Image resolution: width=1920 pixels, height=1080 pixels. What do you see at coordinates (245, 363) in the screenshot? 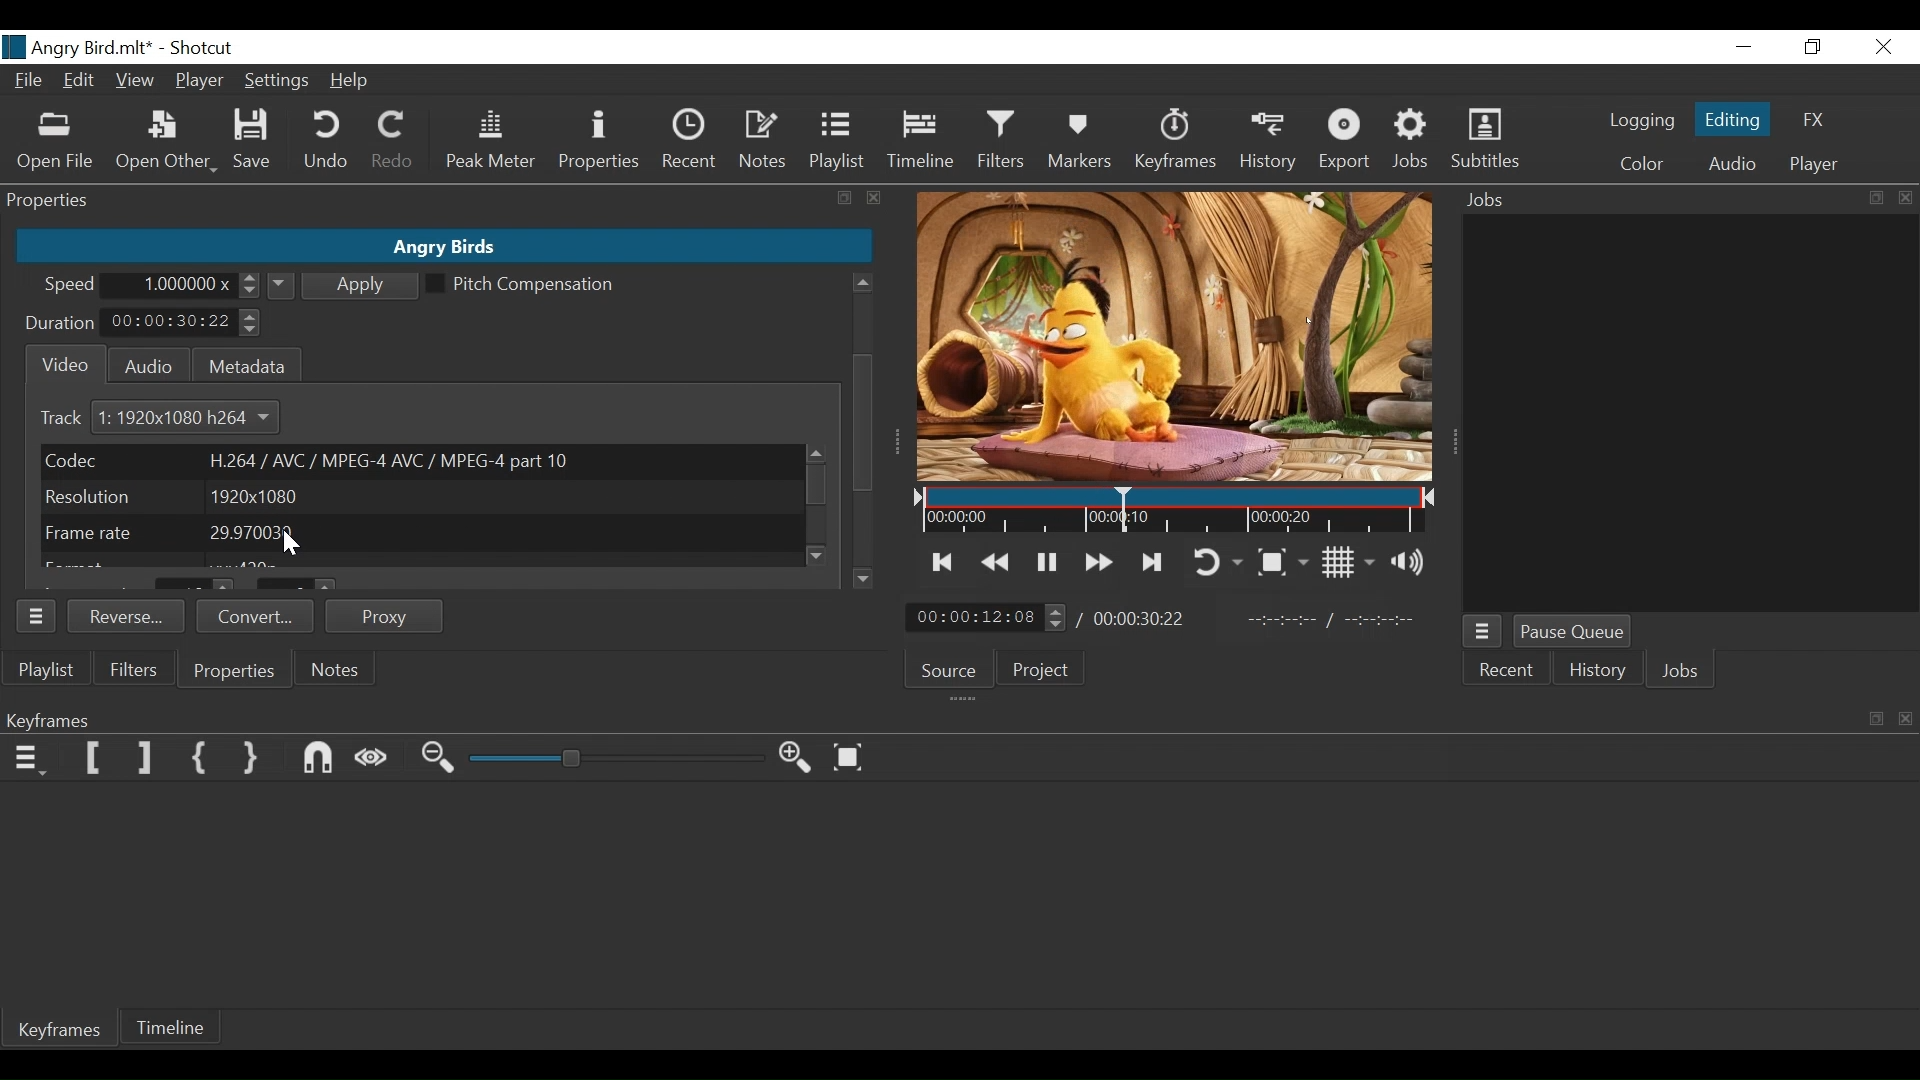
I see `Metadata` at bounding box center [245, 363].